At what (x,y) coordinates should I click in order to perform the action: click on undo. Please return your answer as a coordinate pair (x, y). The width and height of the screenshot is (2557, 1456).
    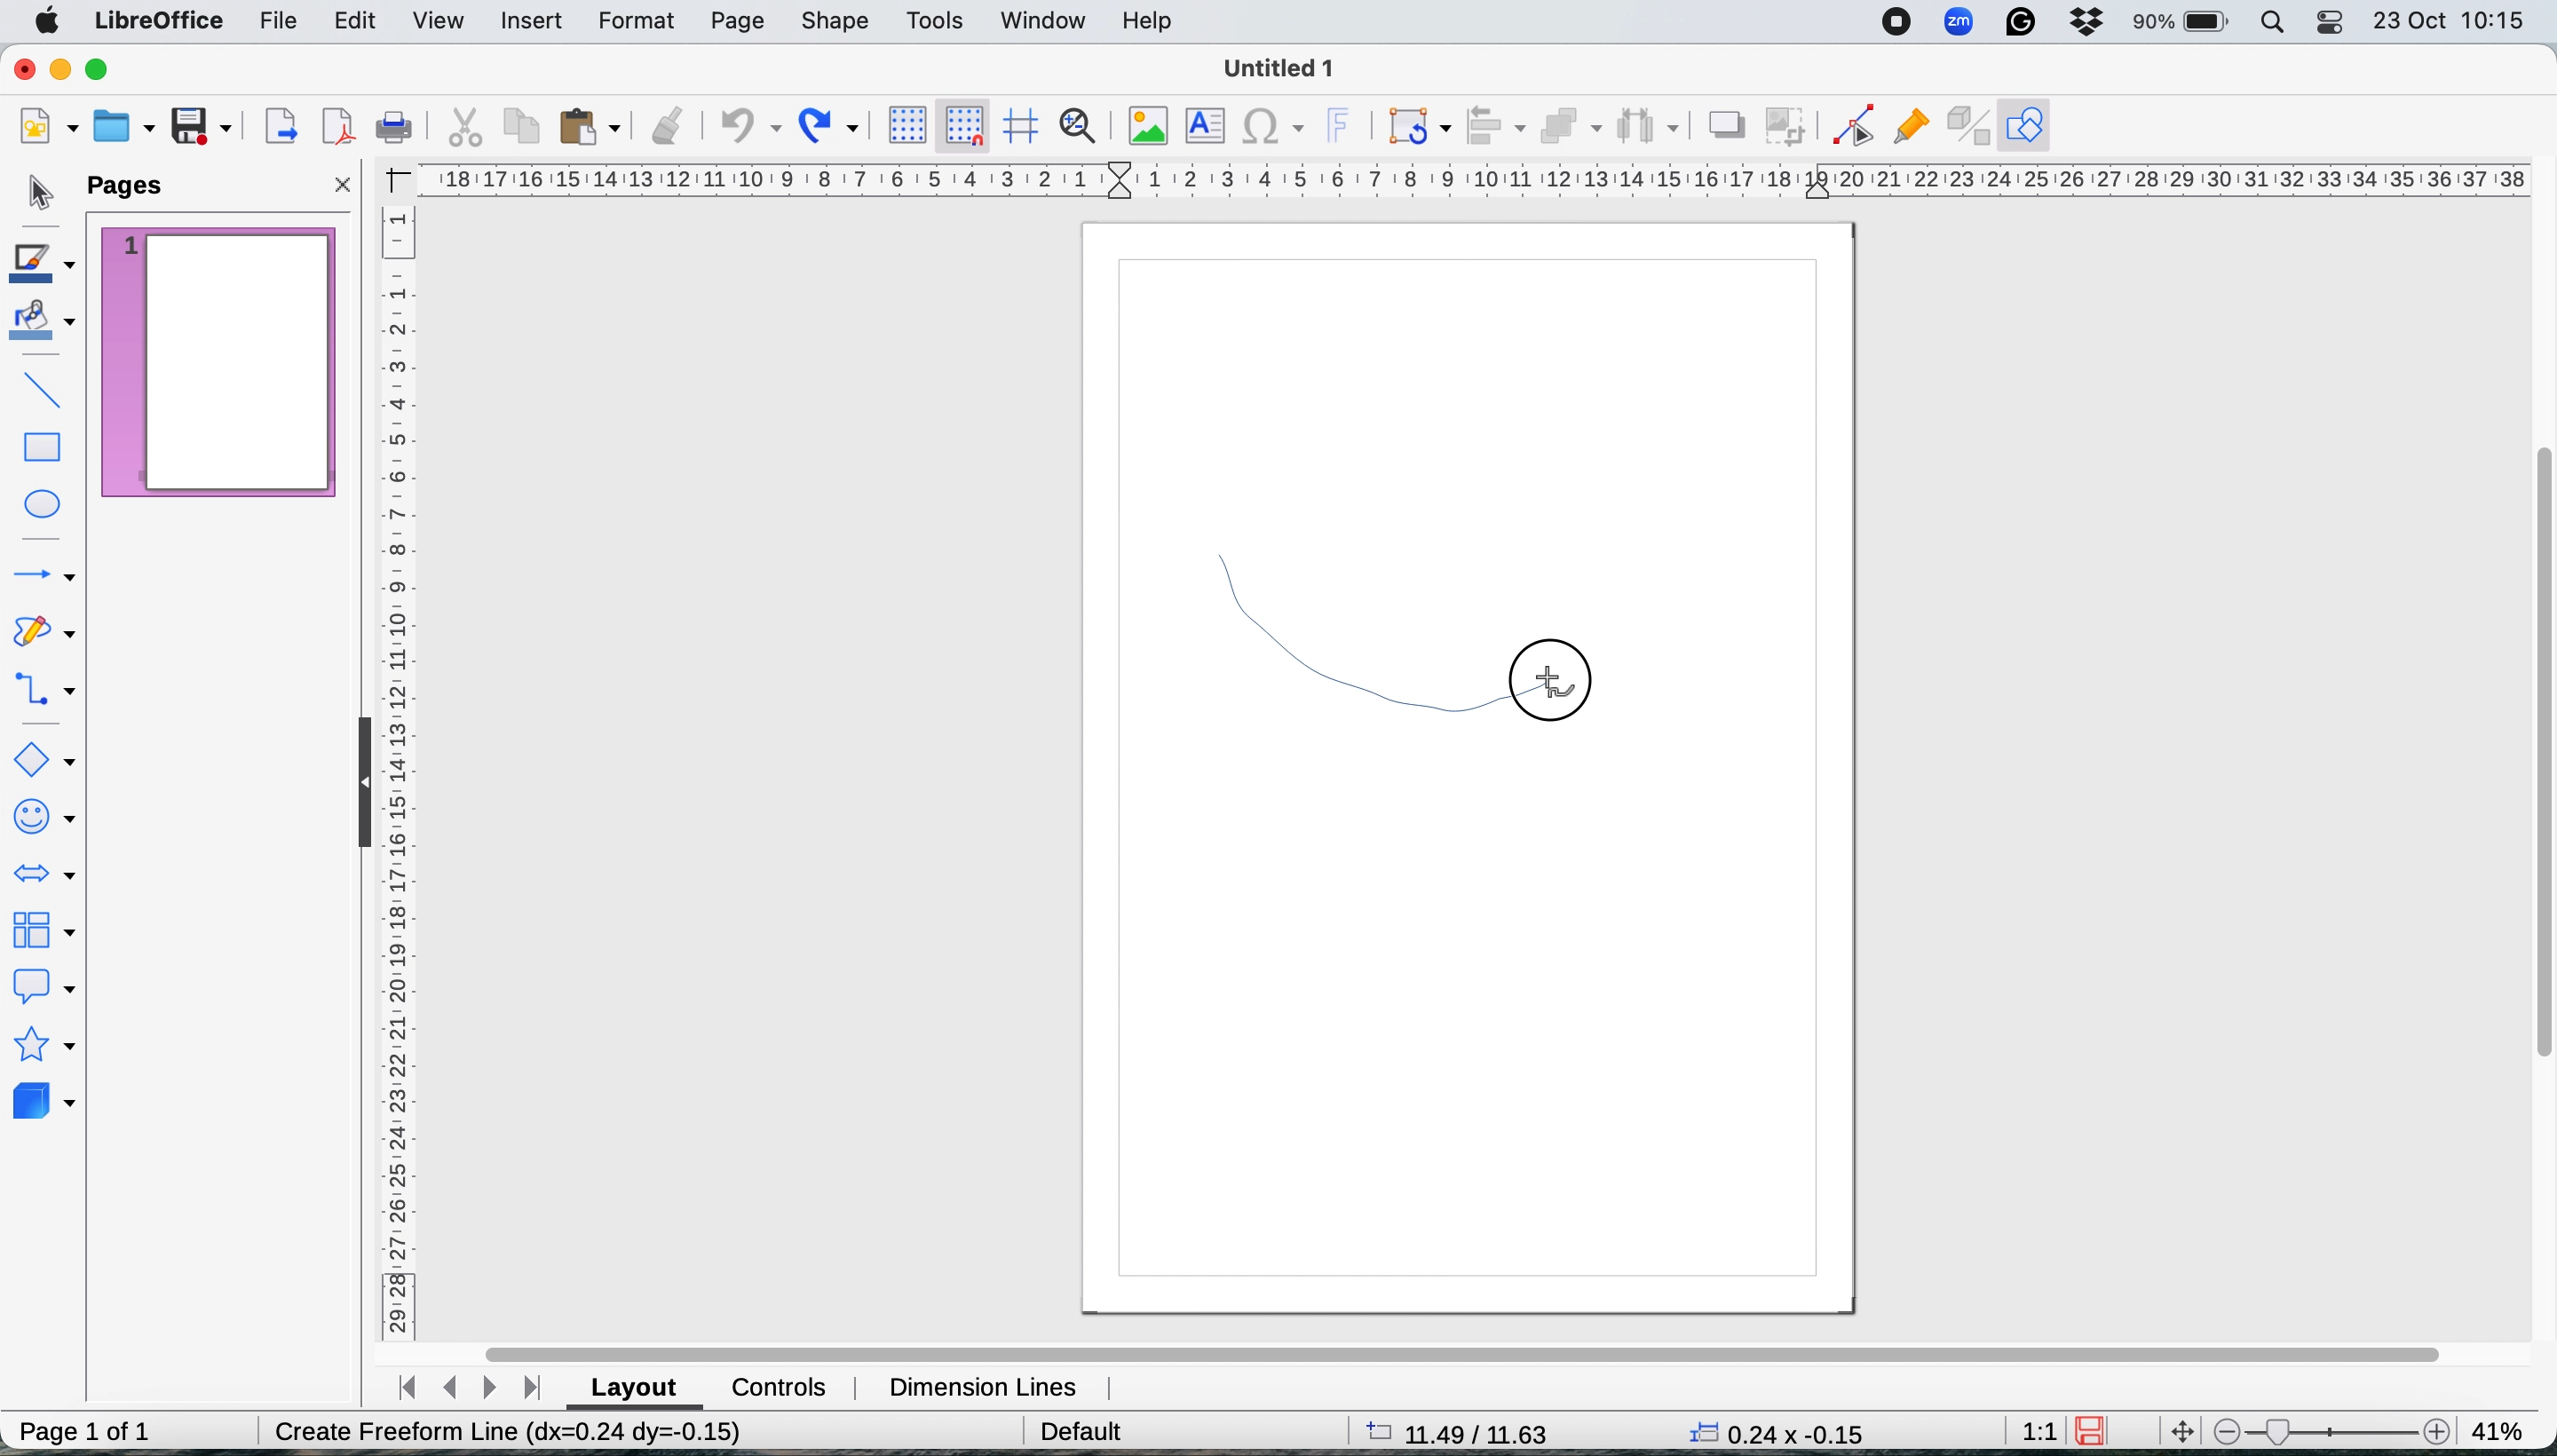
    Looking at the image, I should click on (750, 128).